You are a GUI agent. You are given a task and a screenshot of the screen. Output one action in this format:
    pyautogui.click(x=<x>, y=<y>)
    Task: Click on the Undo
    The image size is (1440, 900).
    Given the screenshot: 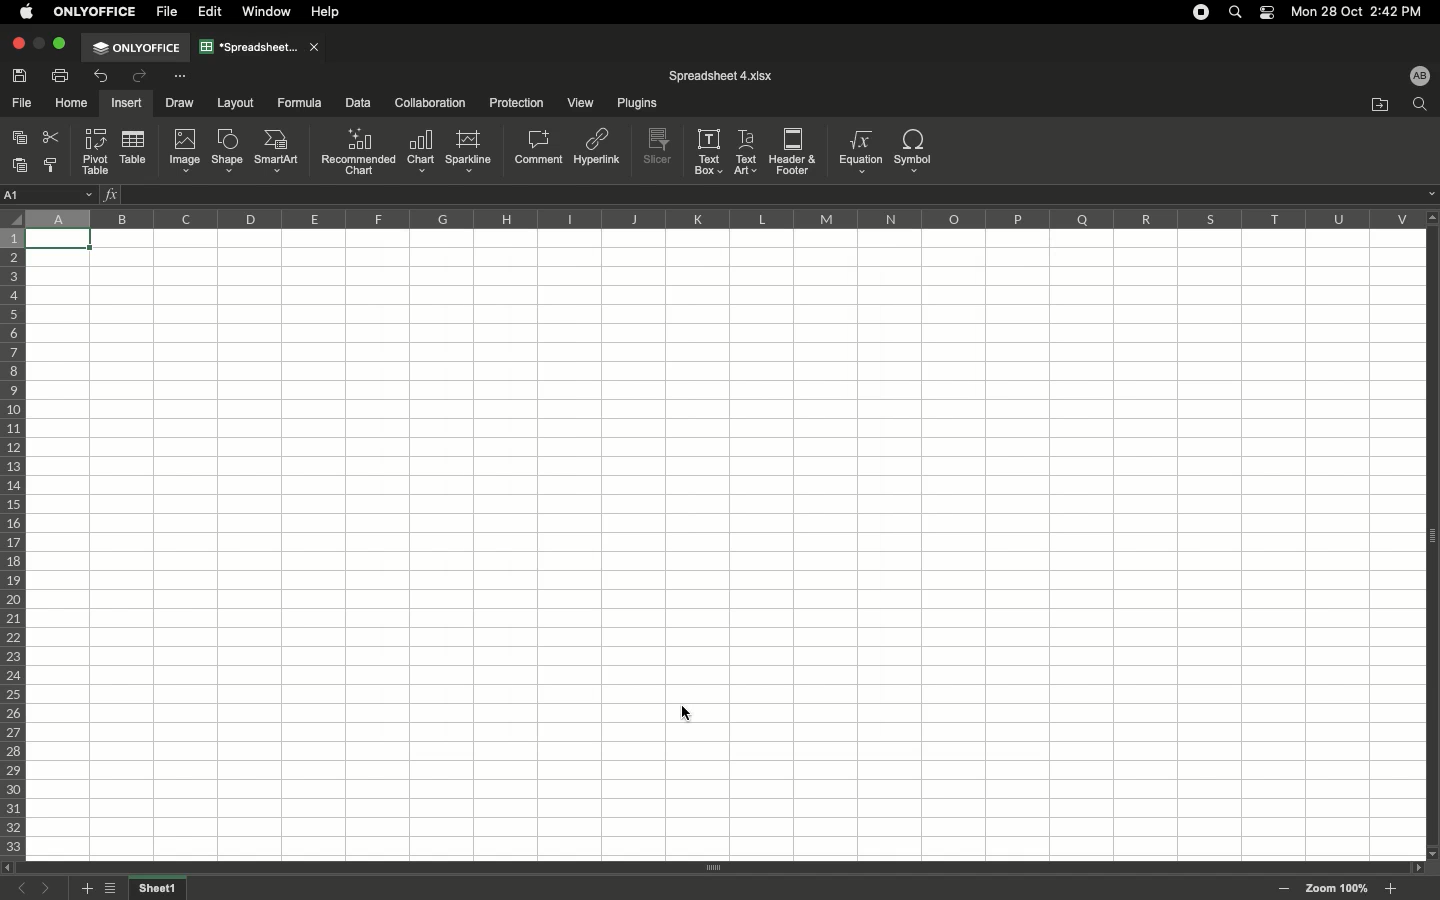 What is the action you would take?
    pyautogui.click(x=103, y=78)
    